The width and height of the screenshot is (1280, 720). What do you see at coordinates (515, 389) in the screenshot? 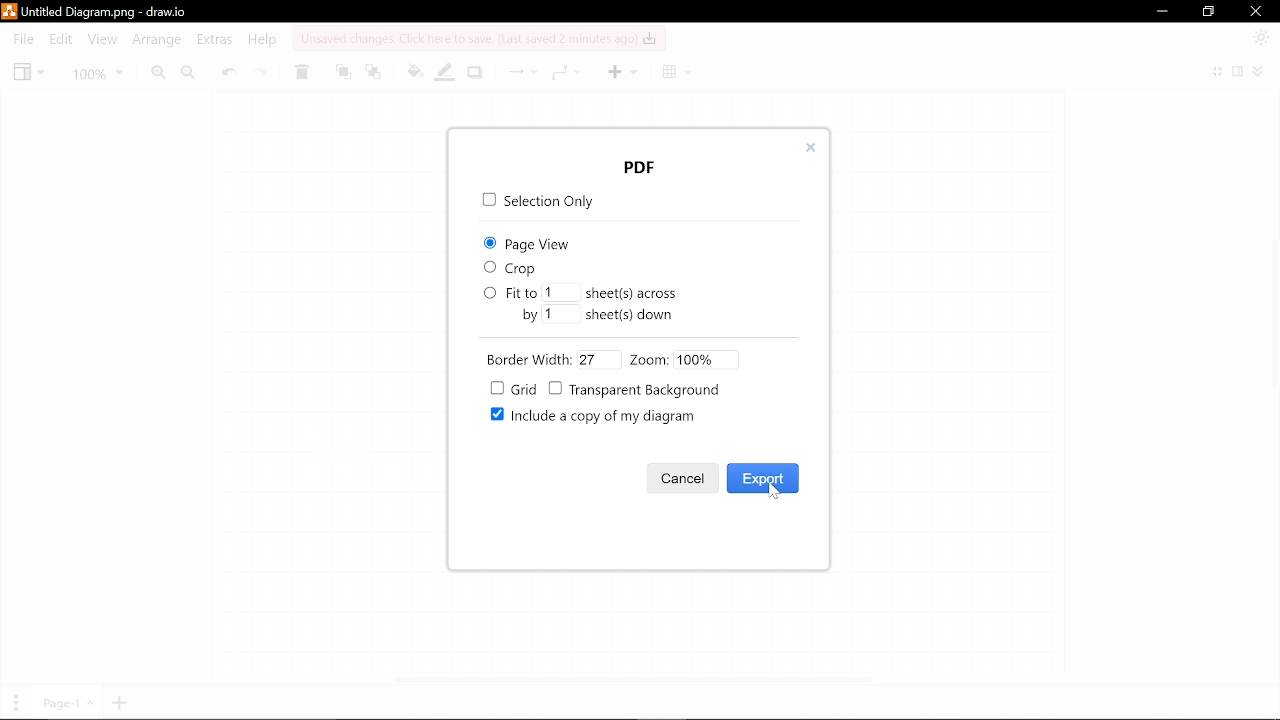
I see `Grid` at bounding box center [515, 389].